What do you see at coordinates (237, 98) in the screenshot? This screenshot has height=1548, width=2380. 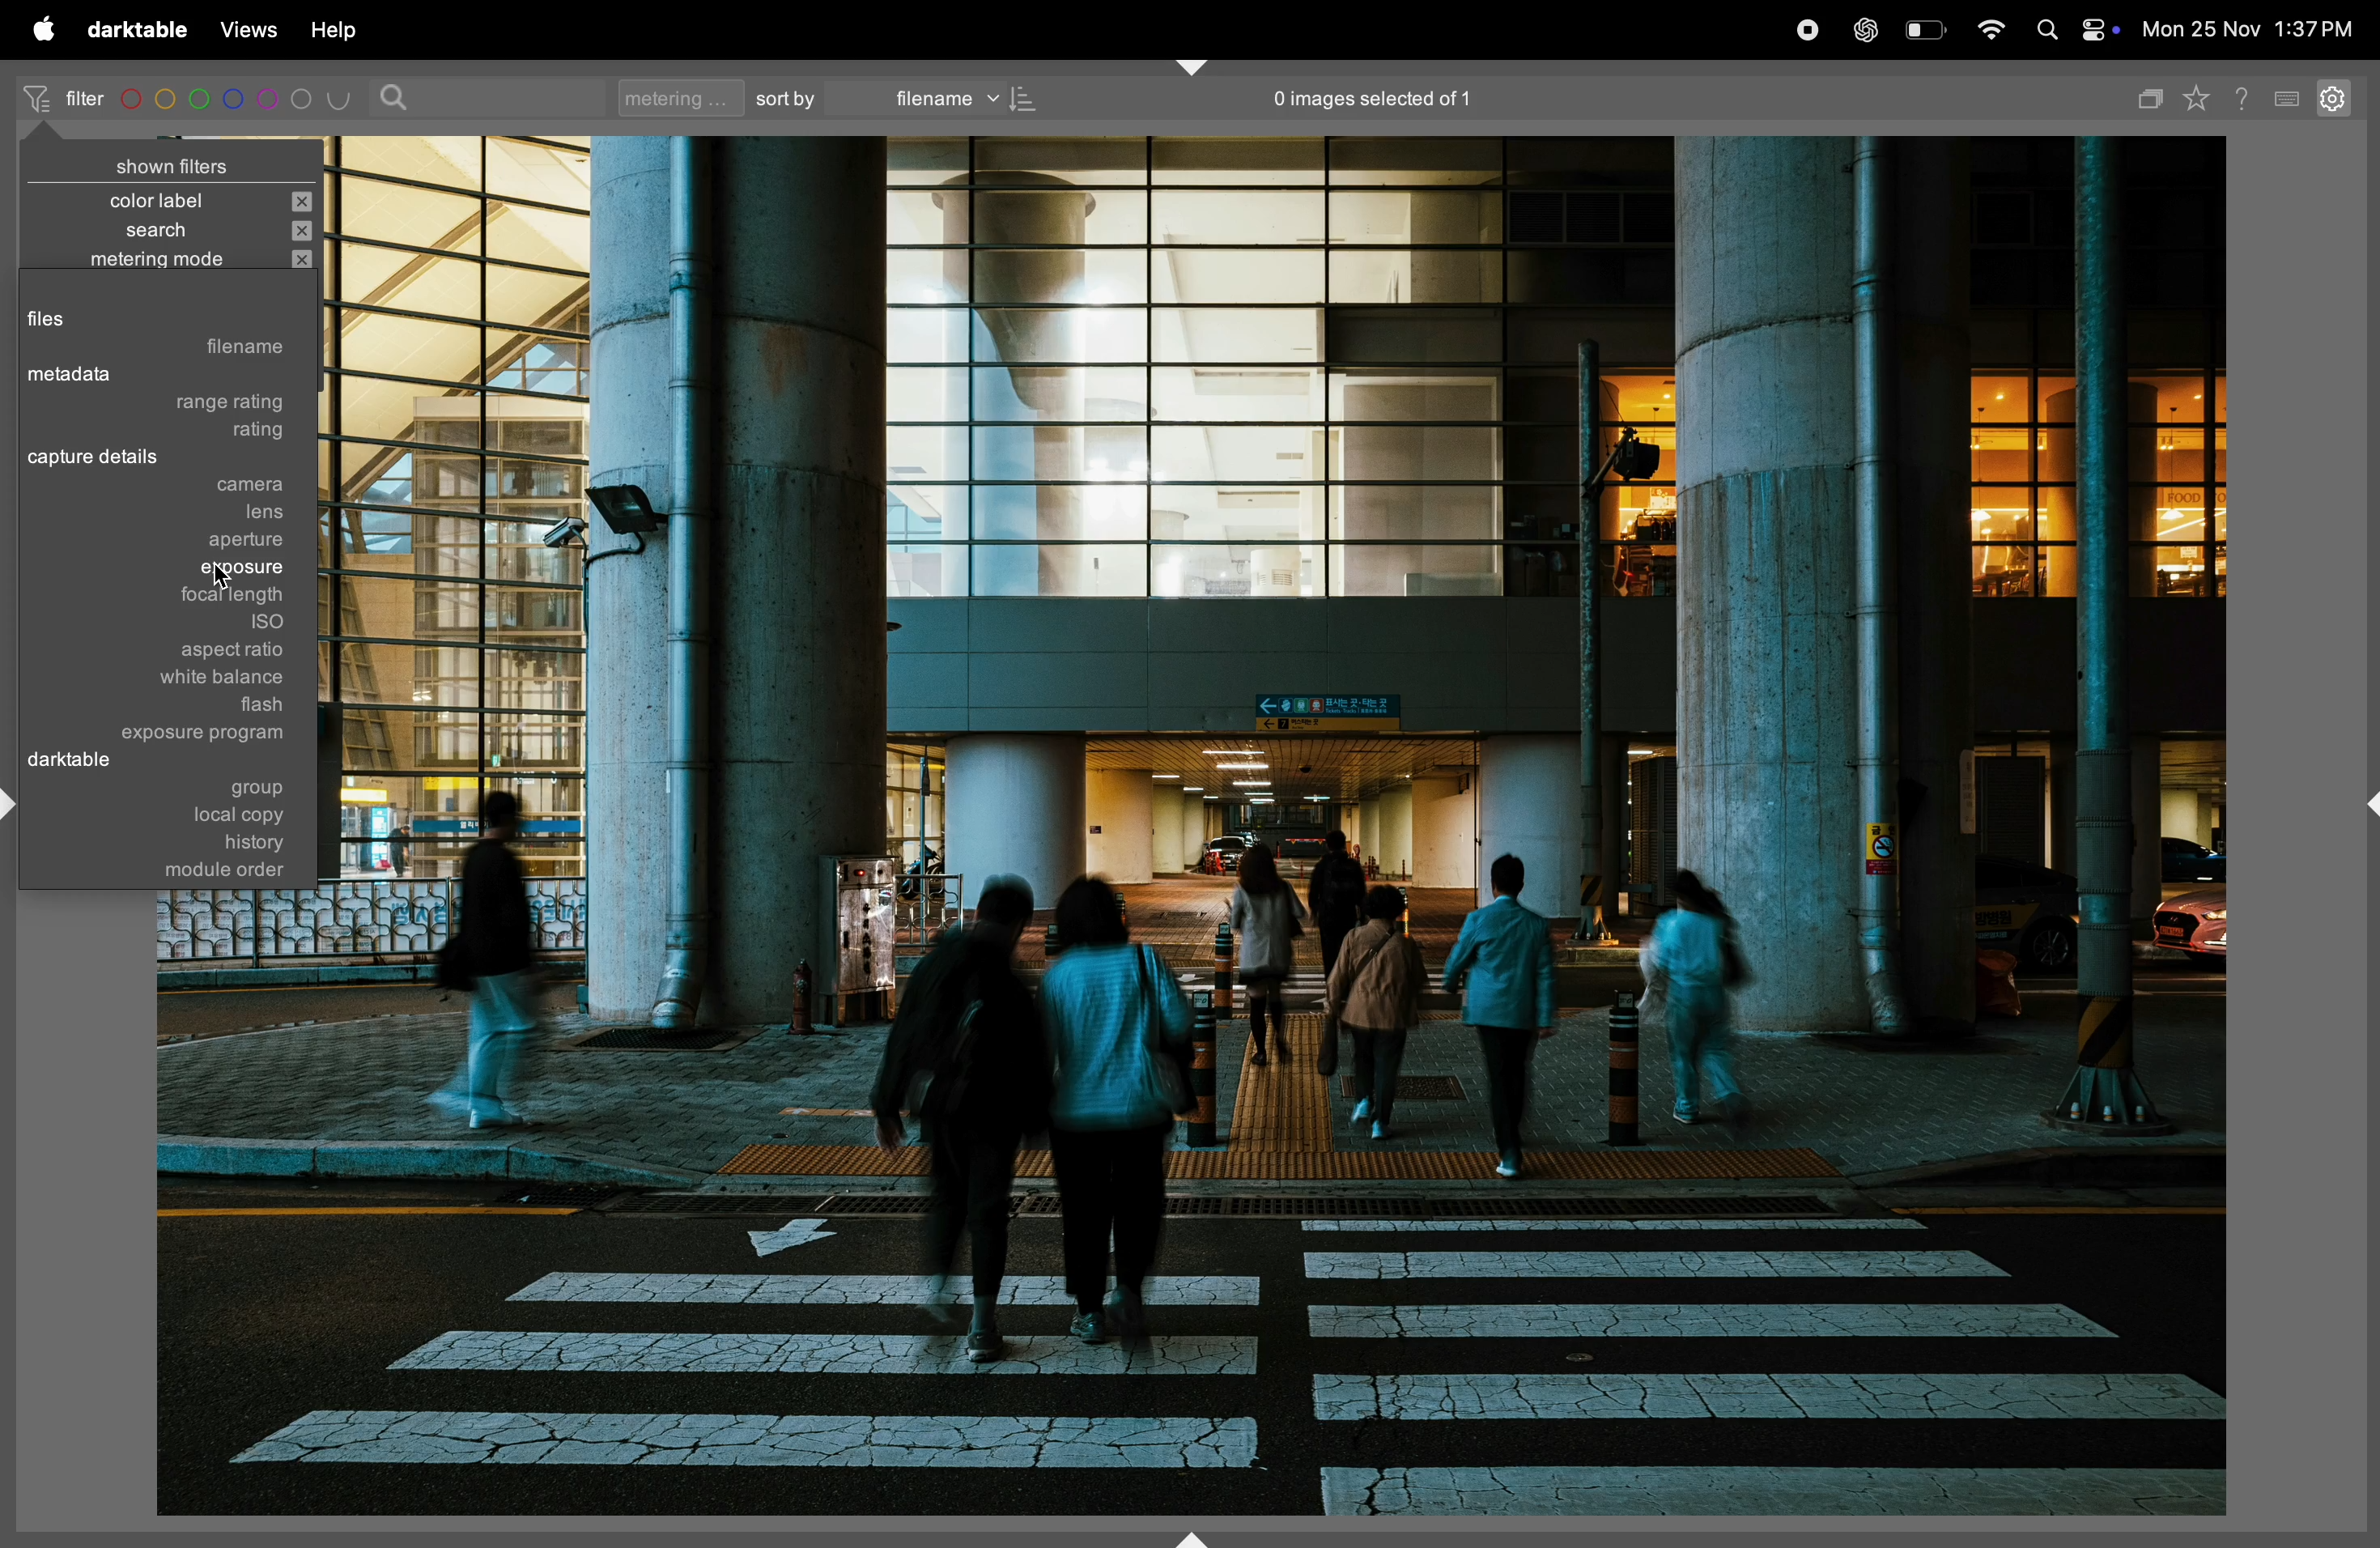 I see `color code` at bounding box center [237, 98].